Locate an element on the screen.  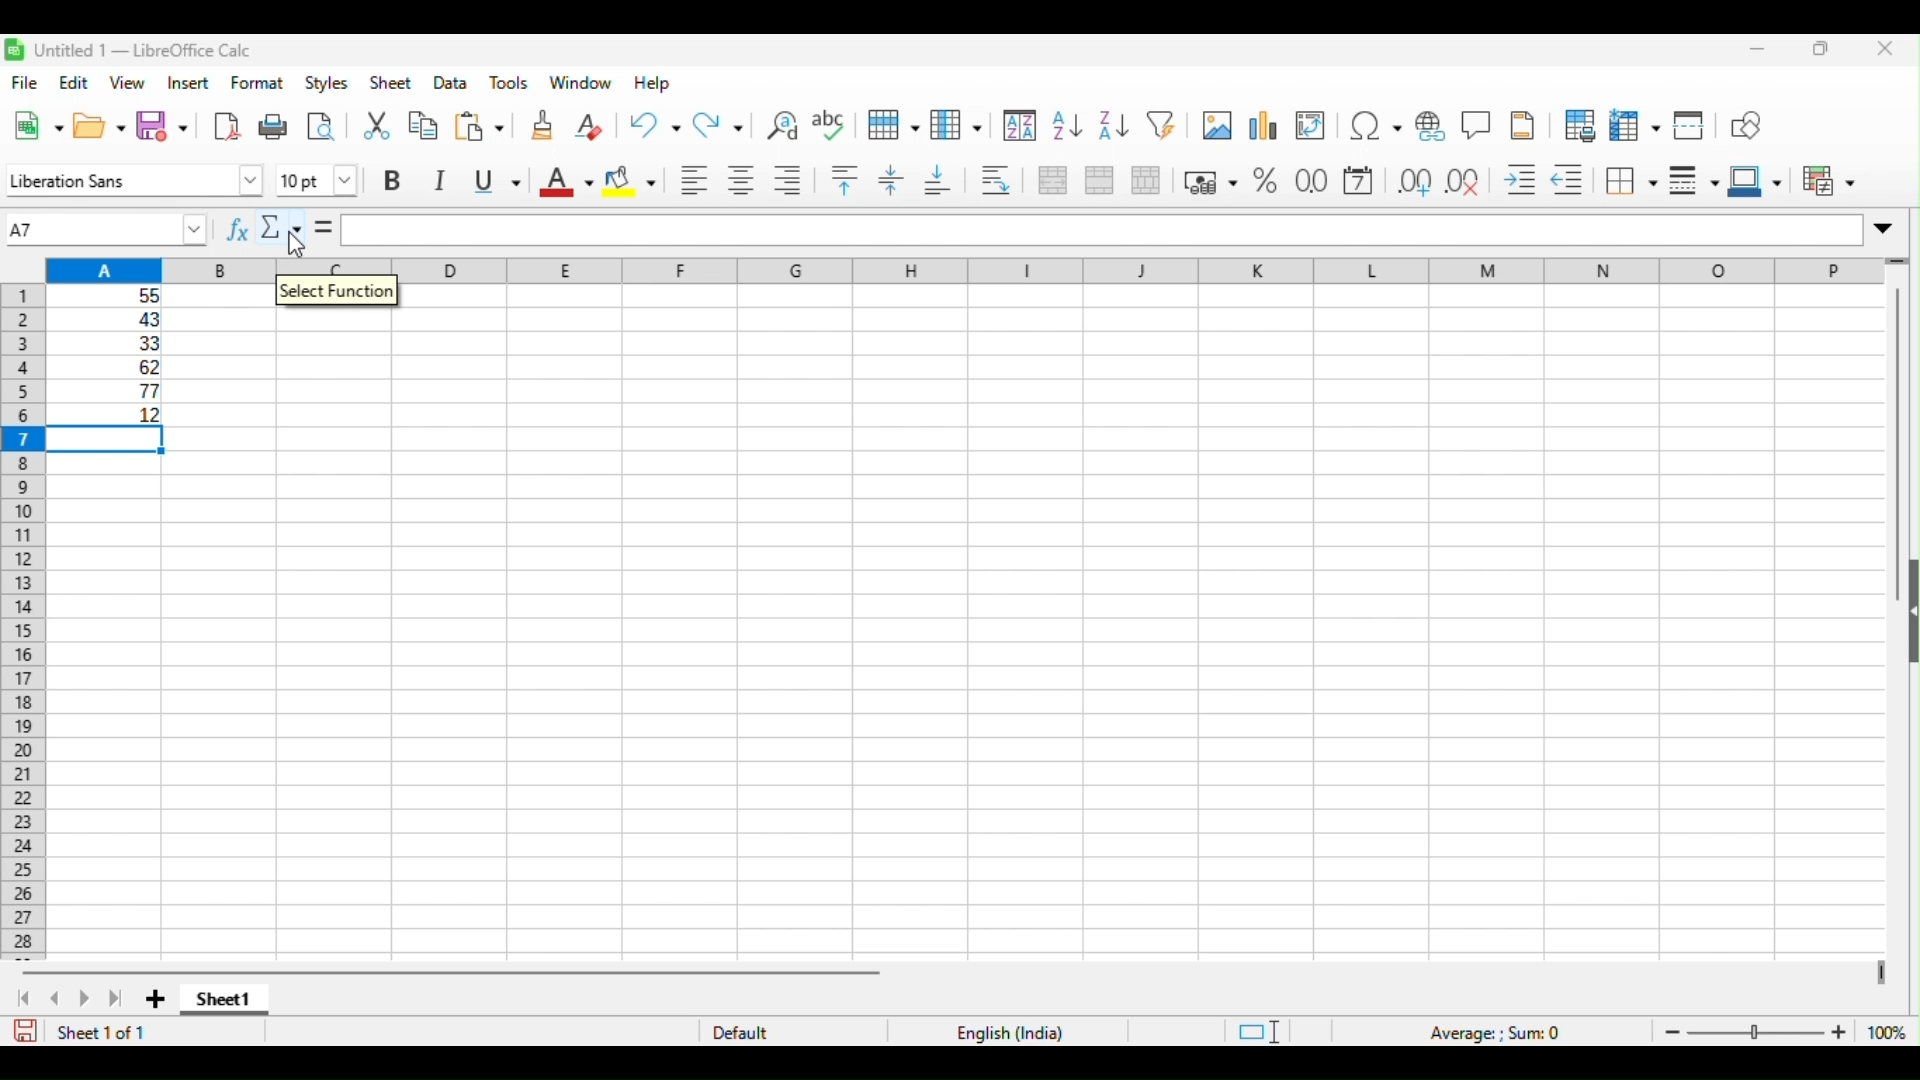
align center is located at coordinates (743, 181).